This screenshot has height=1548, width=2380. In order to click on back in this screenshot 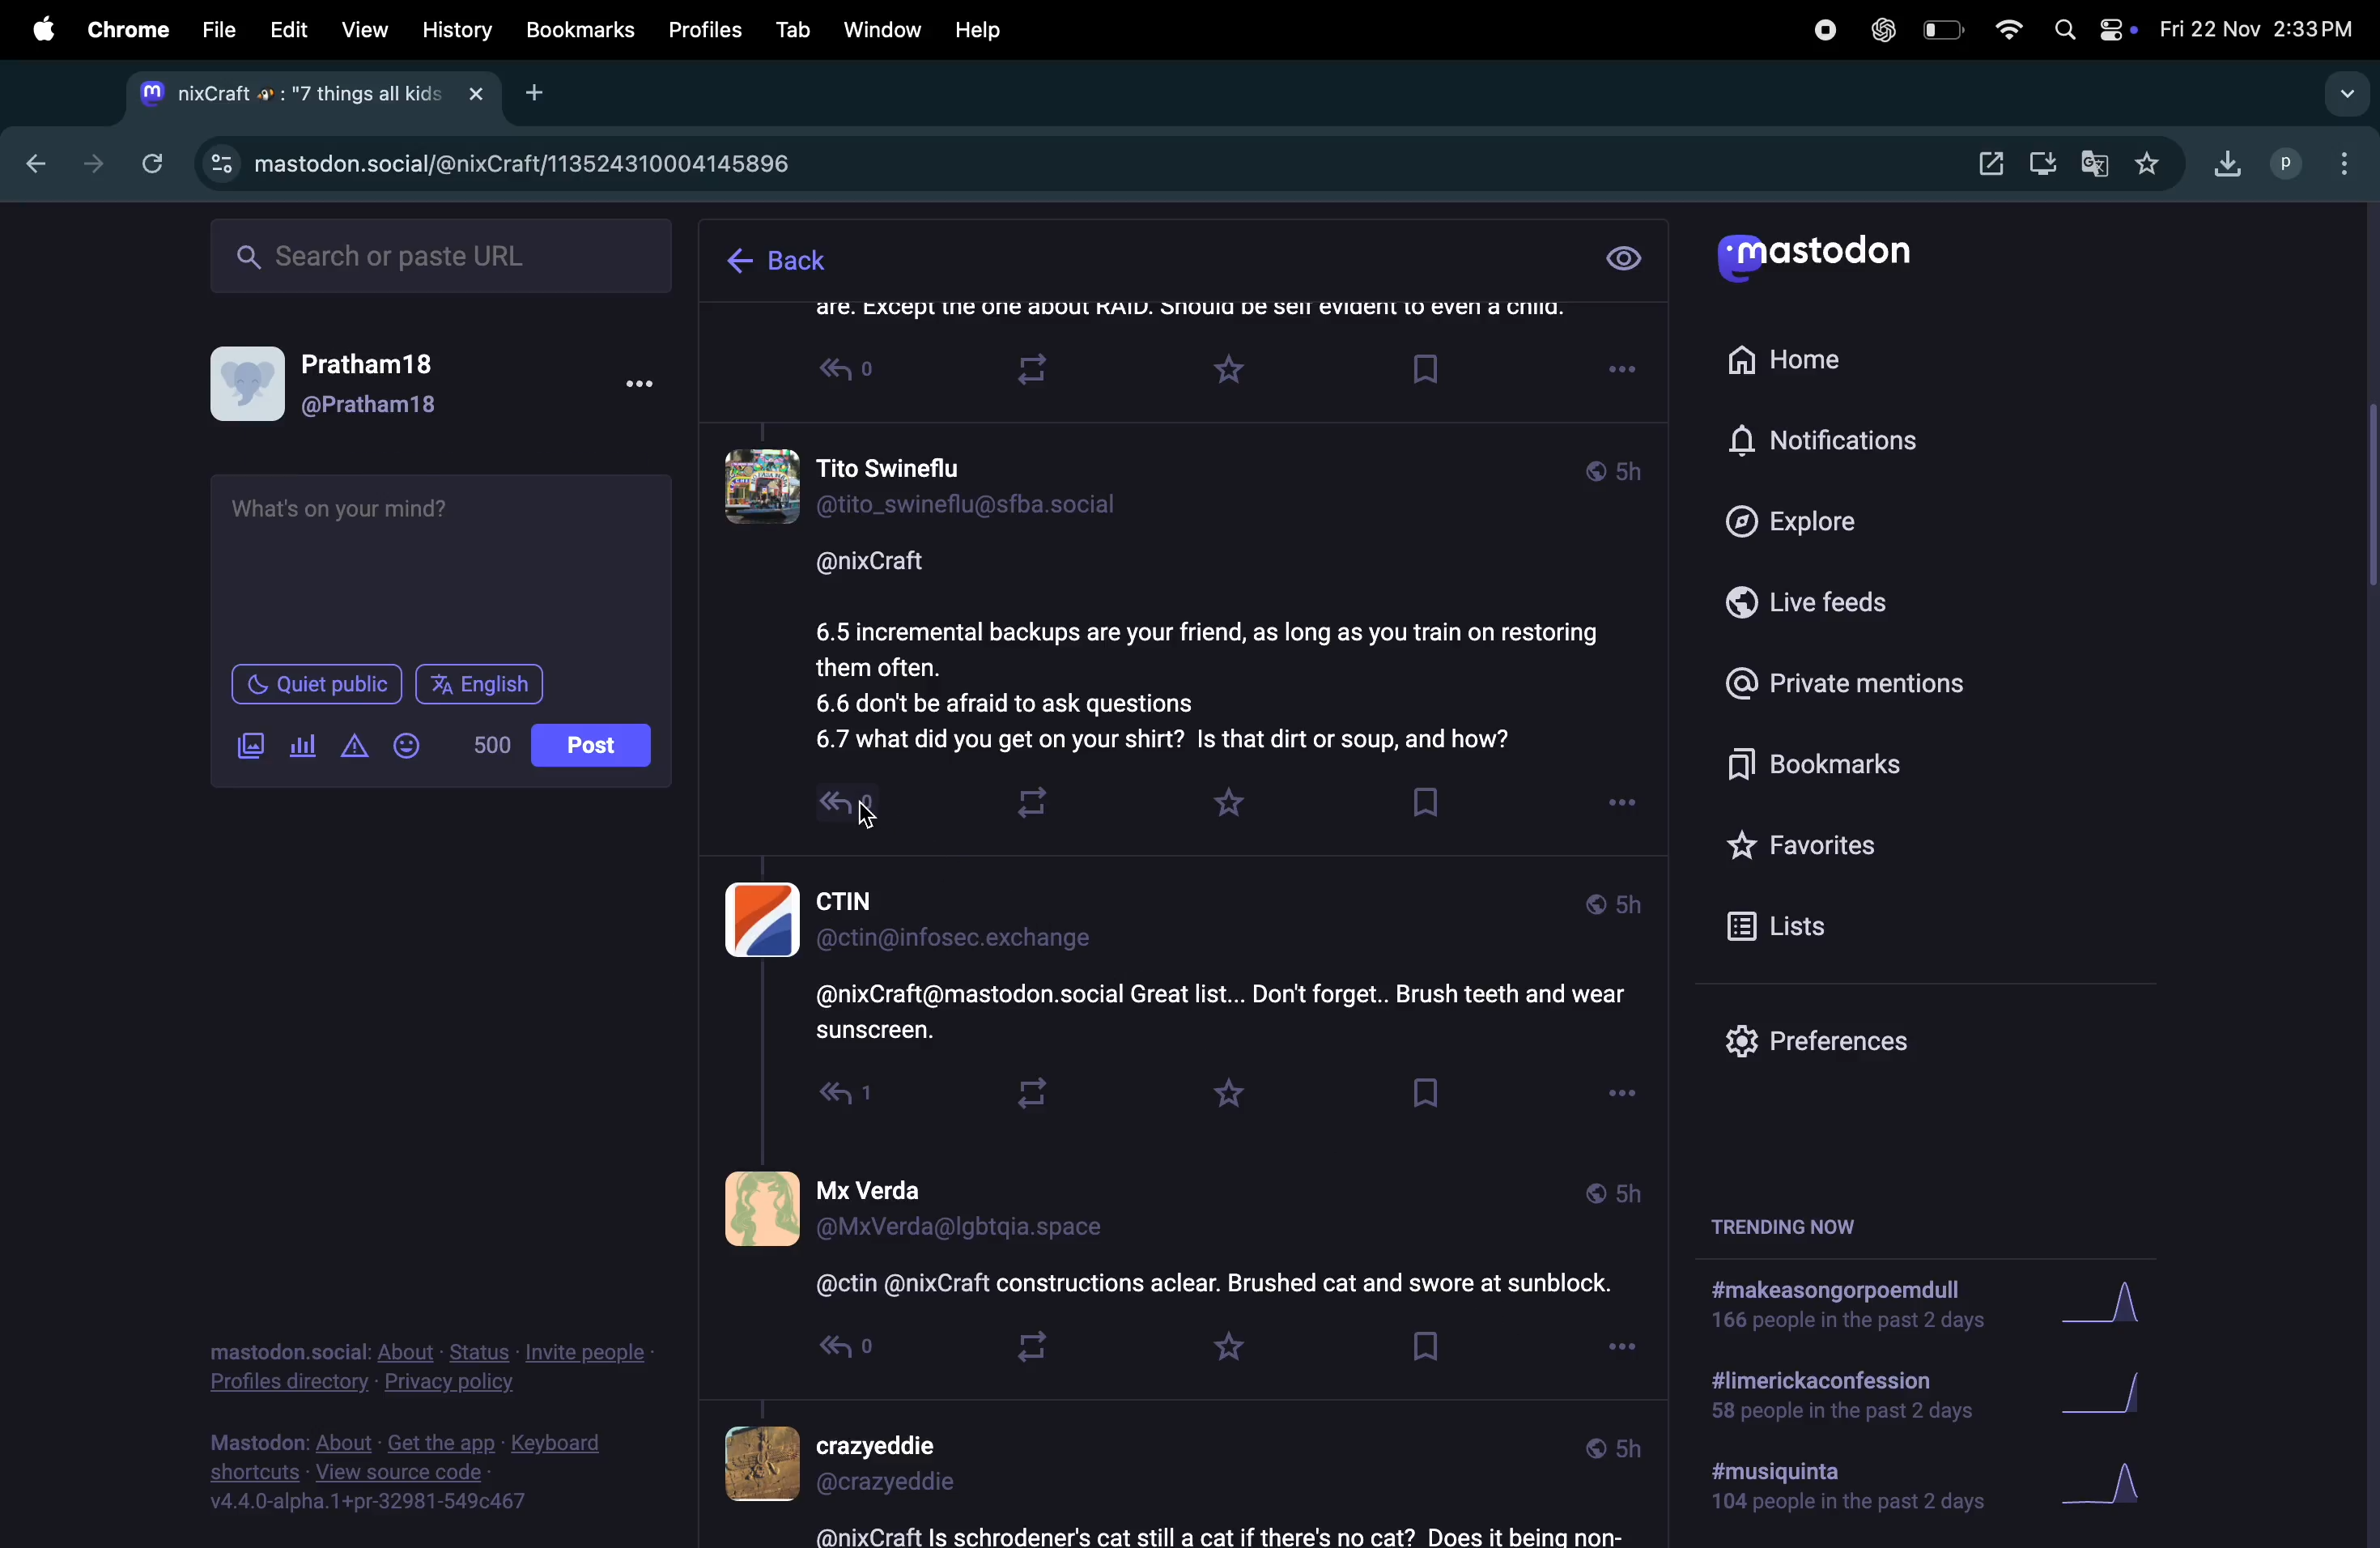, I will do `click(780, 254)`.